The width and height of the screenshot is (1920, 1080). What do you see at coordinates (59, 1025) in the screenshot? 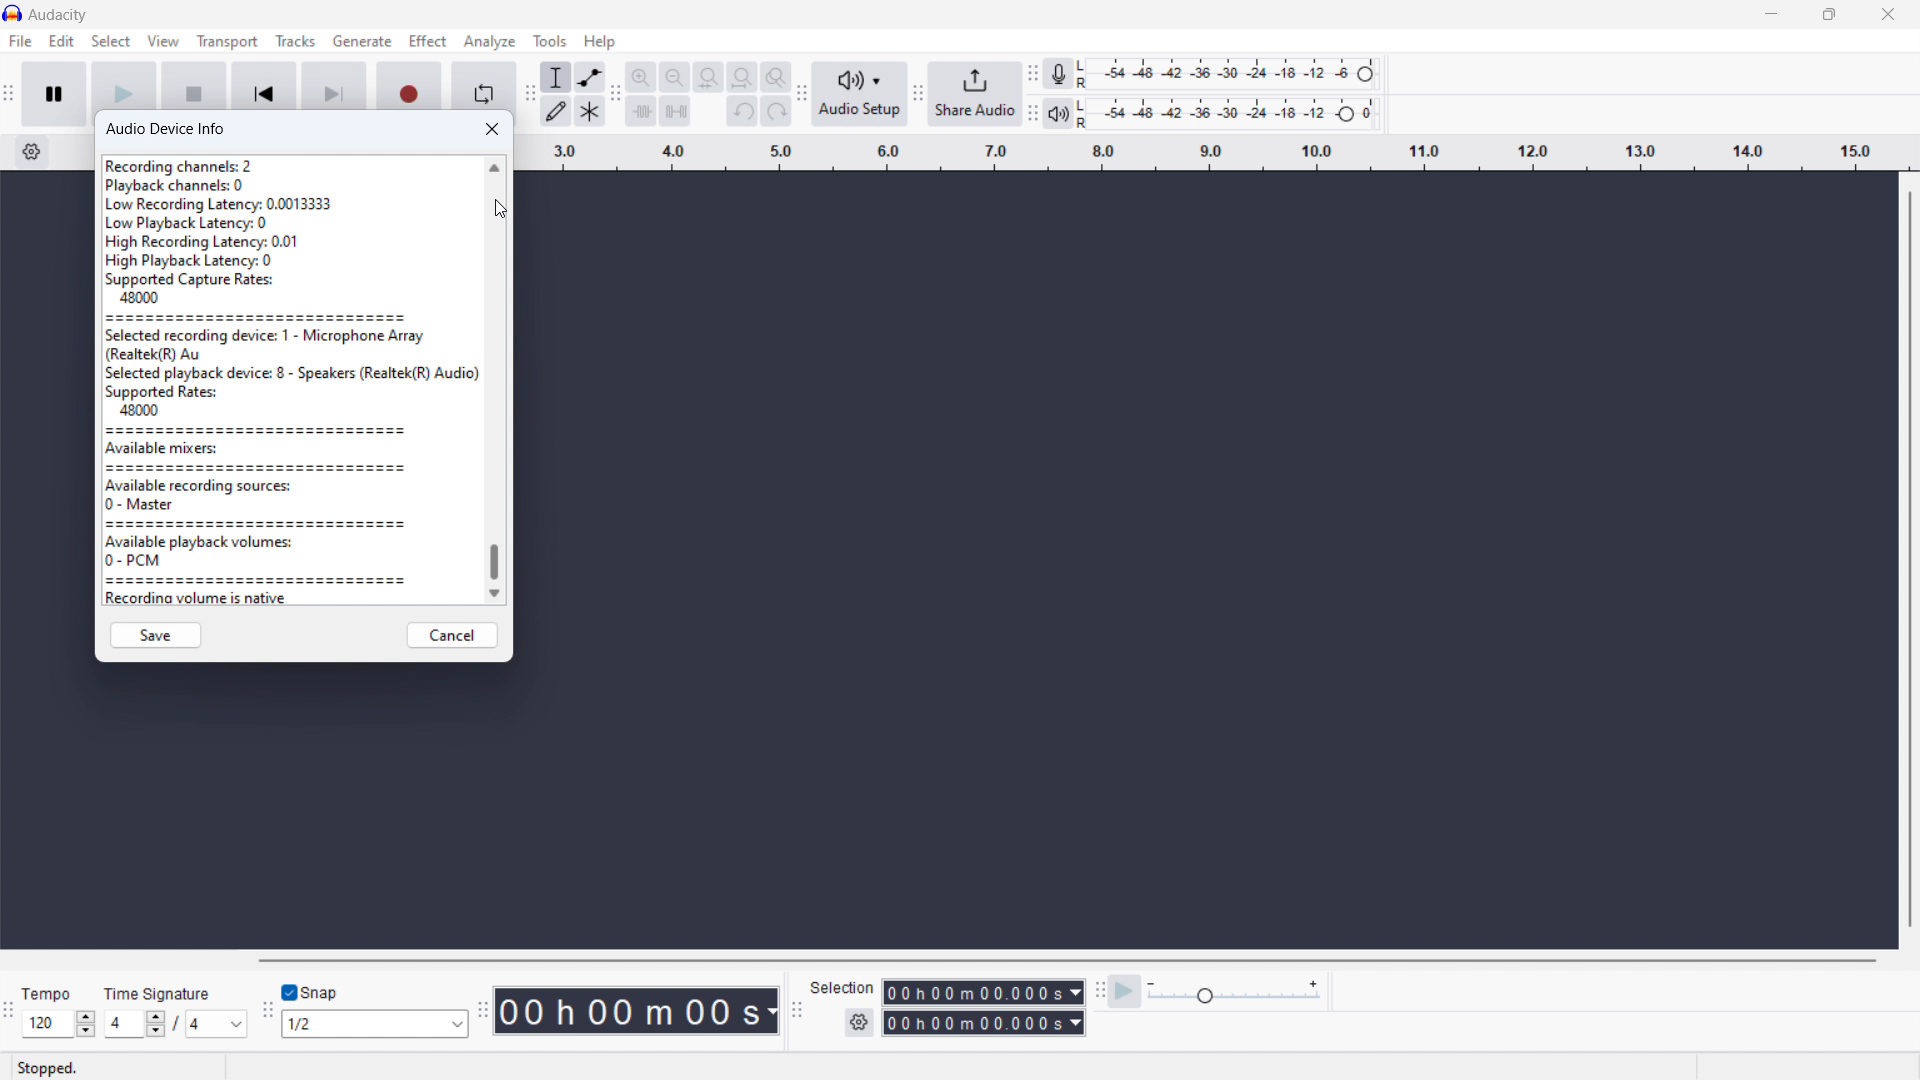
I see `set tempo` at bounding box center [59, 1025].